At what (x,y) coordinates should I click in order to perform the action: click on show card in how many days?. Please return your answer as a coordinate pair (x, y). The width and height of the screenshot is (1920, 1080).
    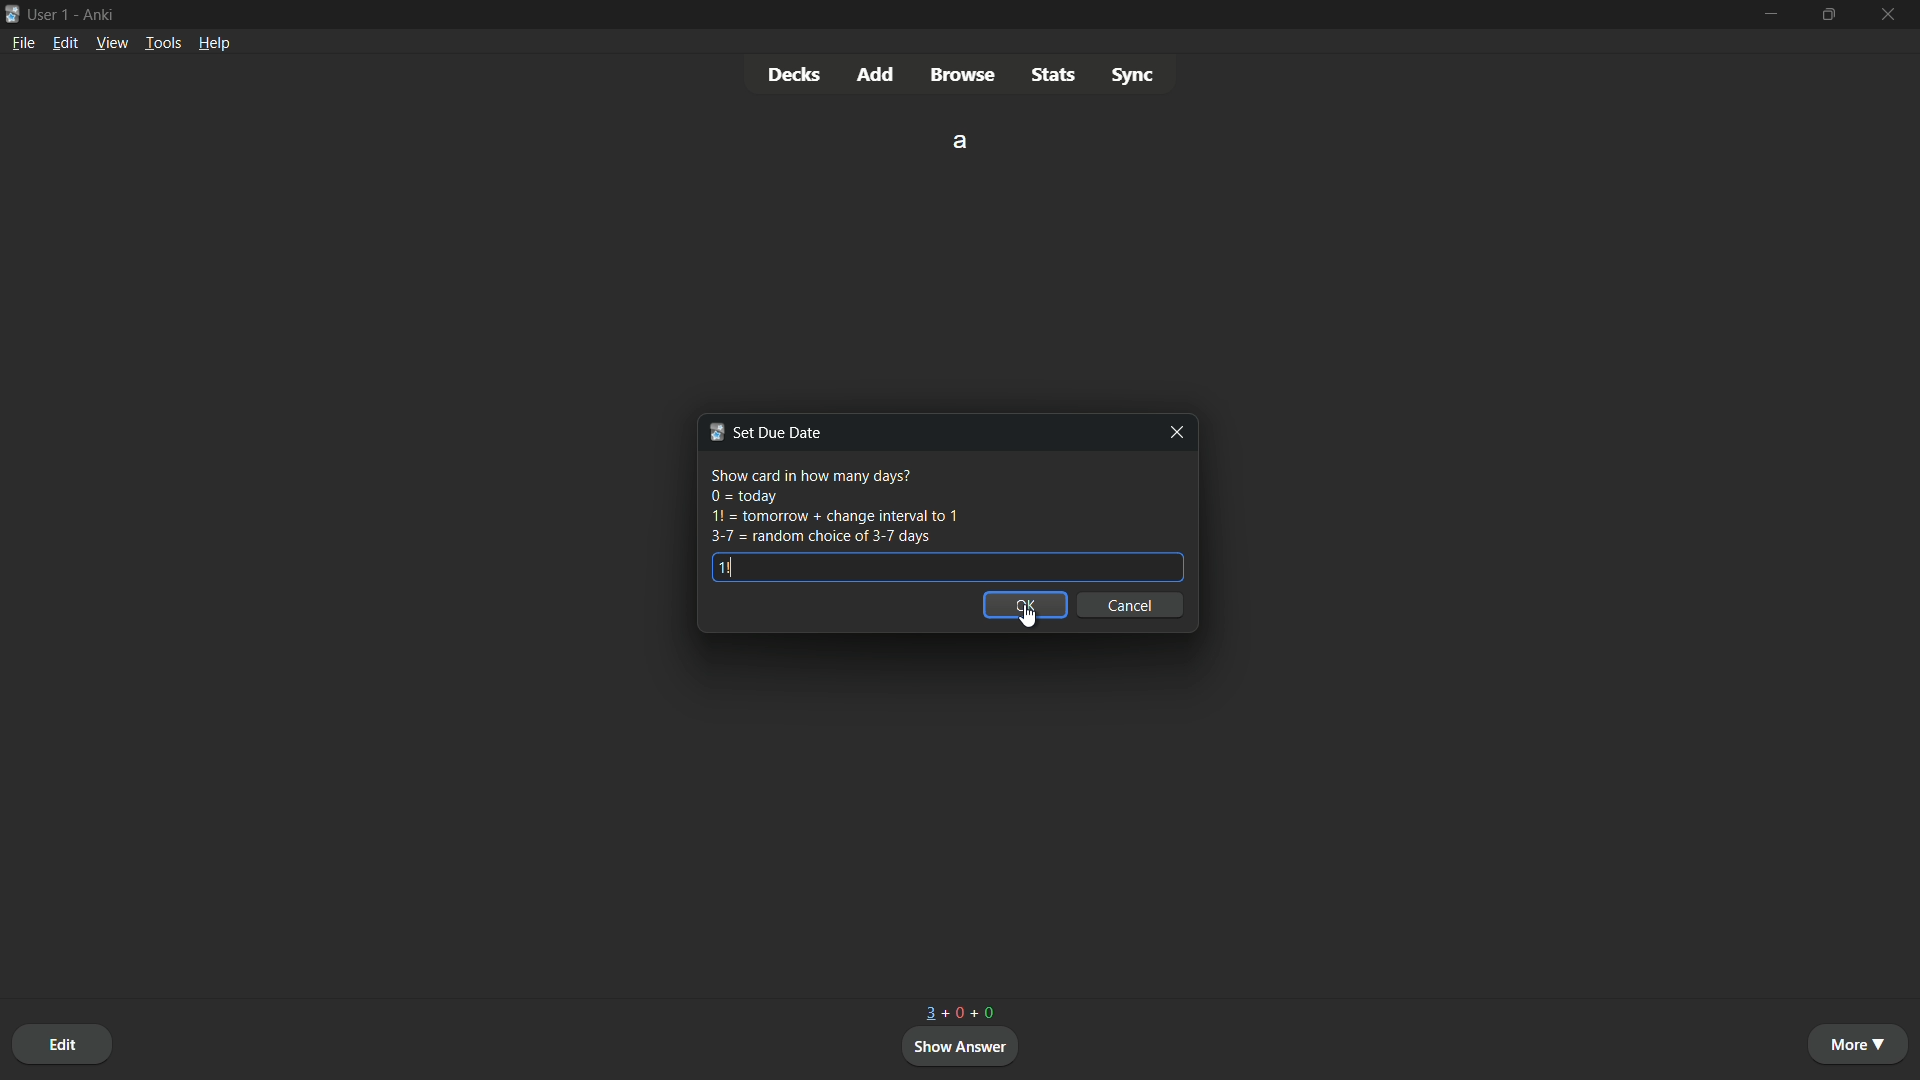
    Looking at the image, I should click on (809, 475).